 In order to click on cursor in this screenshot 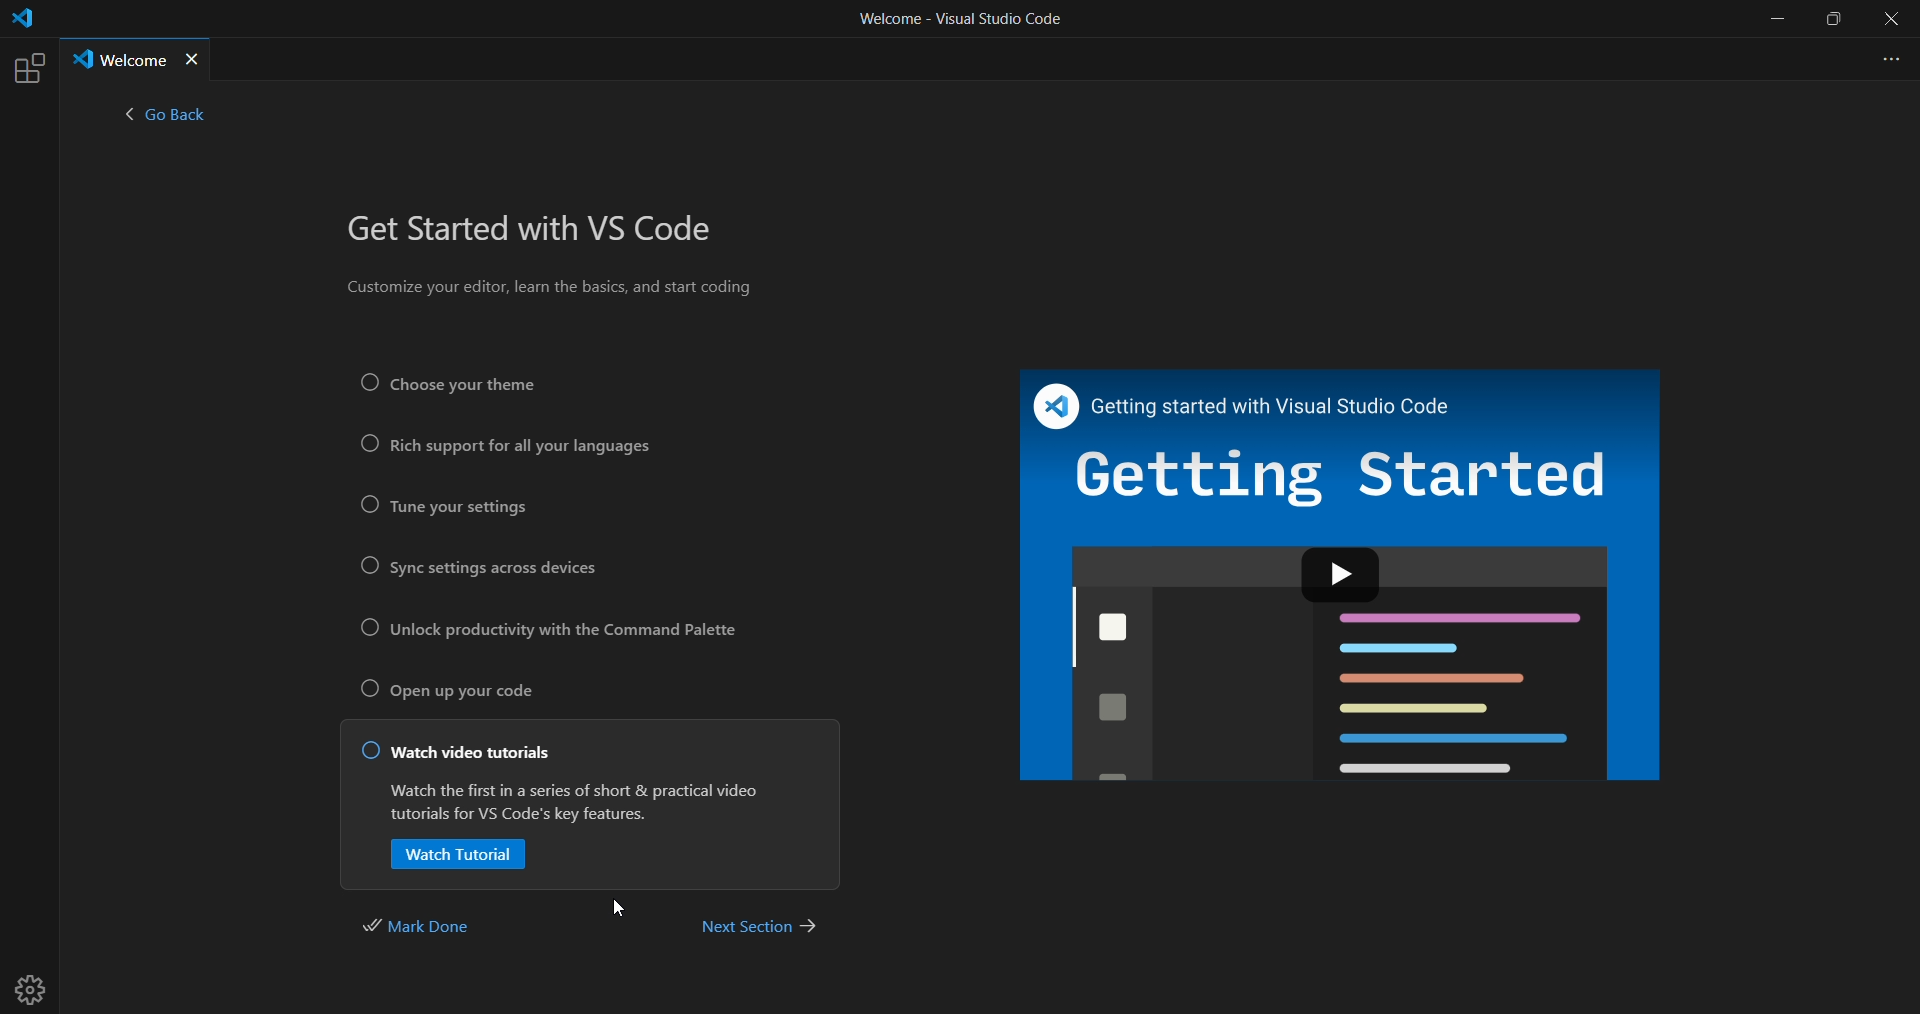, I will do `click(623, 912)`.